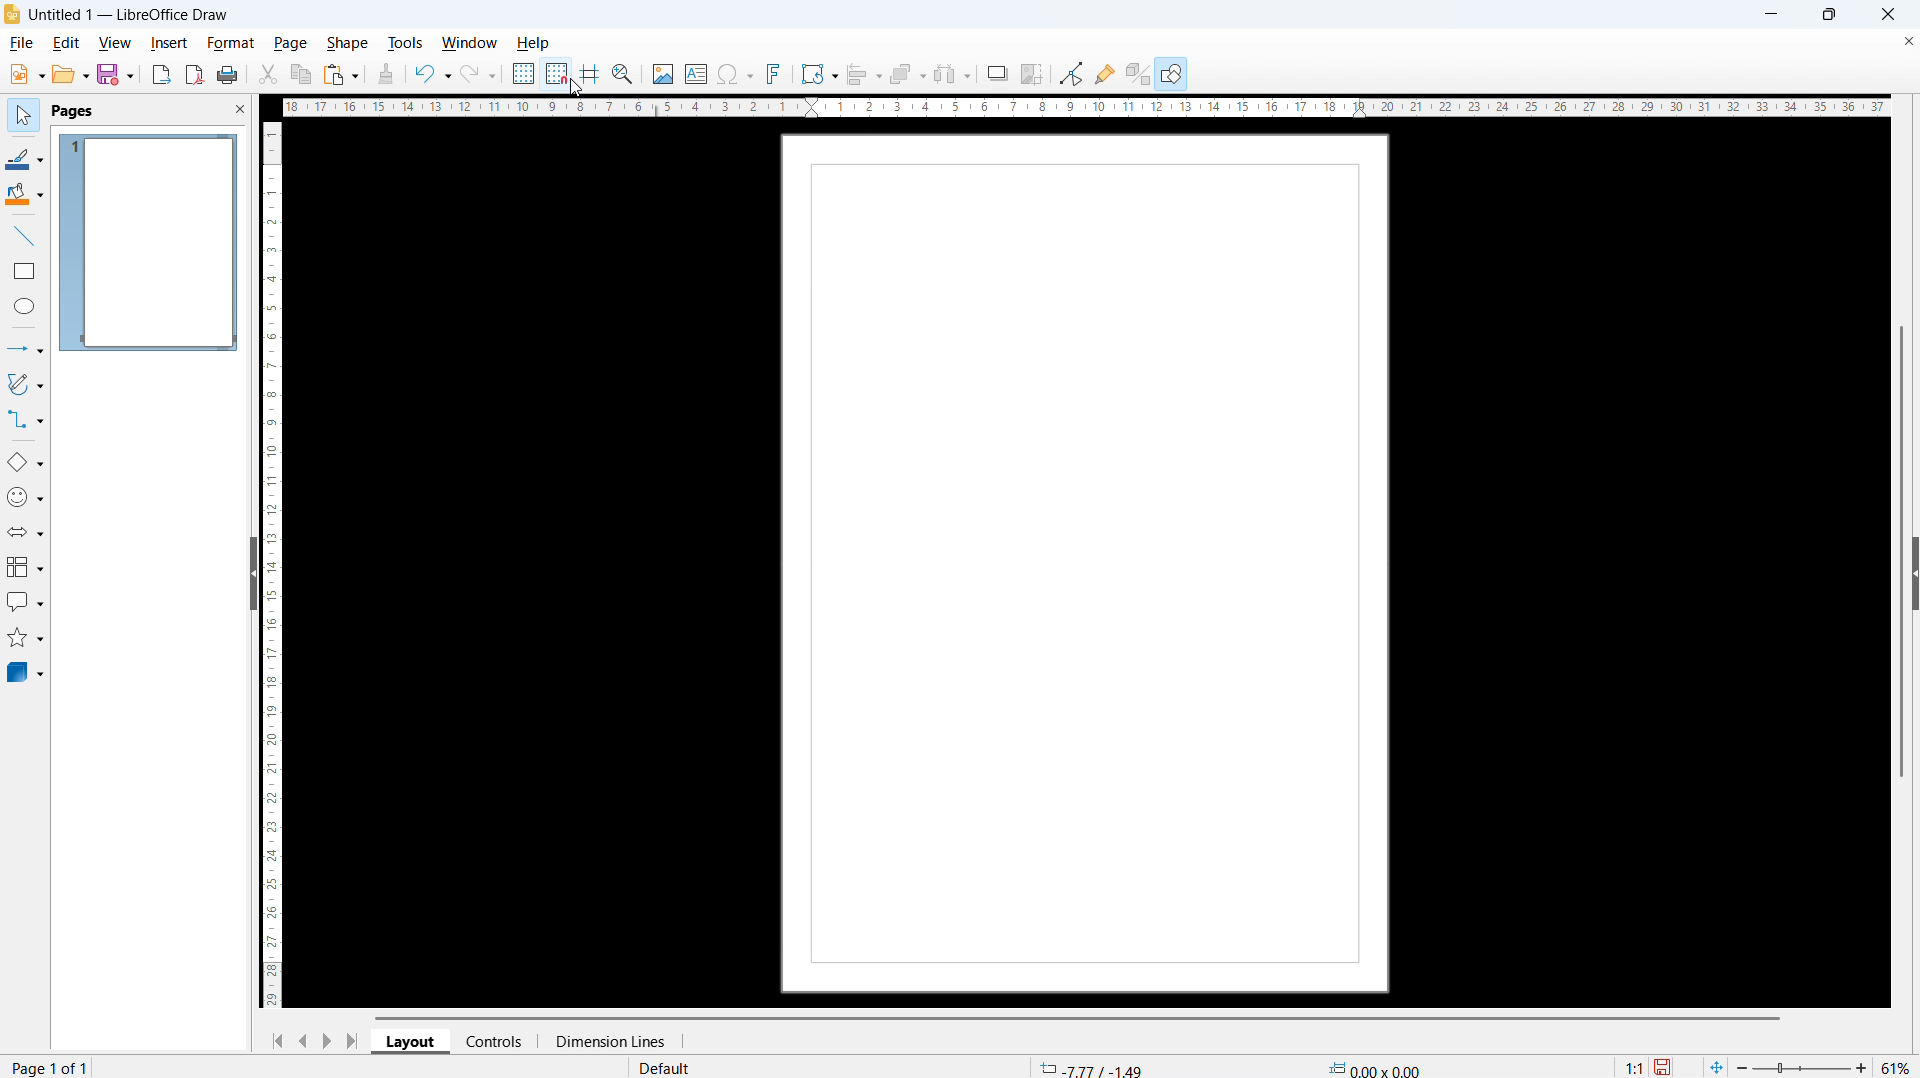 The width and height of the screenshot is (1920, 1078). What do you see at coordinates (612, 1042) in the screenshot?
I see `dimensiopn lines` at bounding box center [612, 1042].